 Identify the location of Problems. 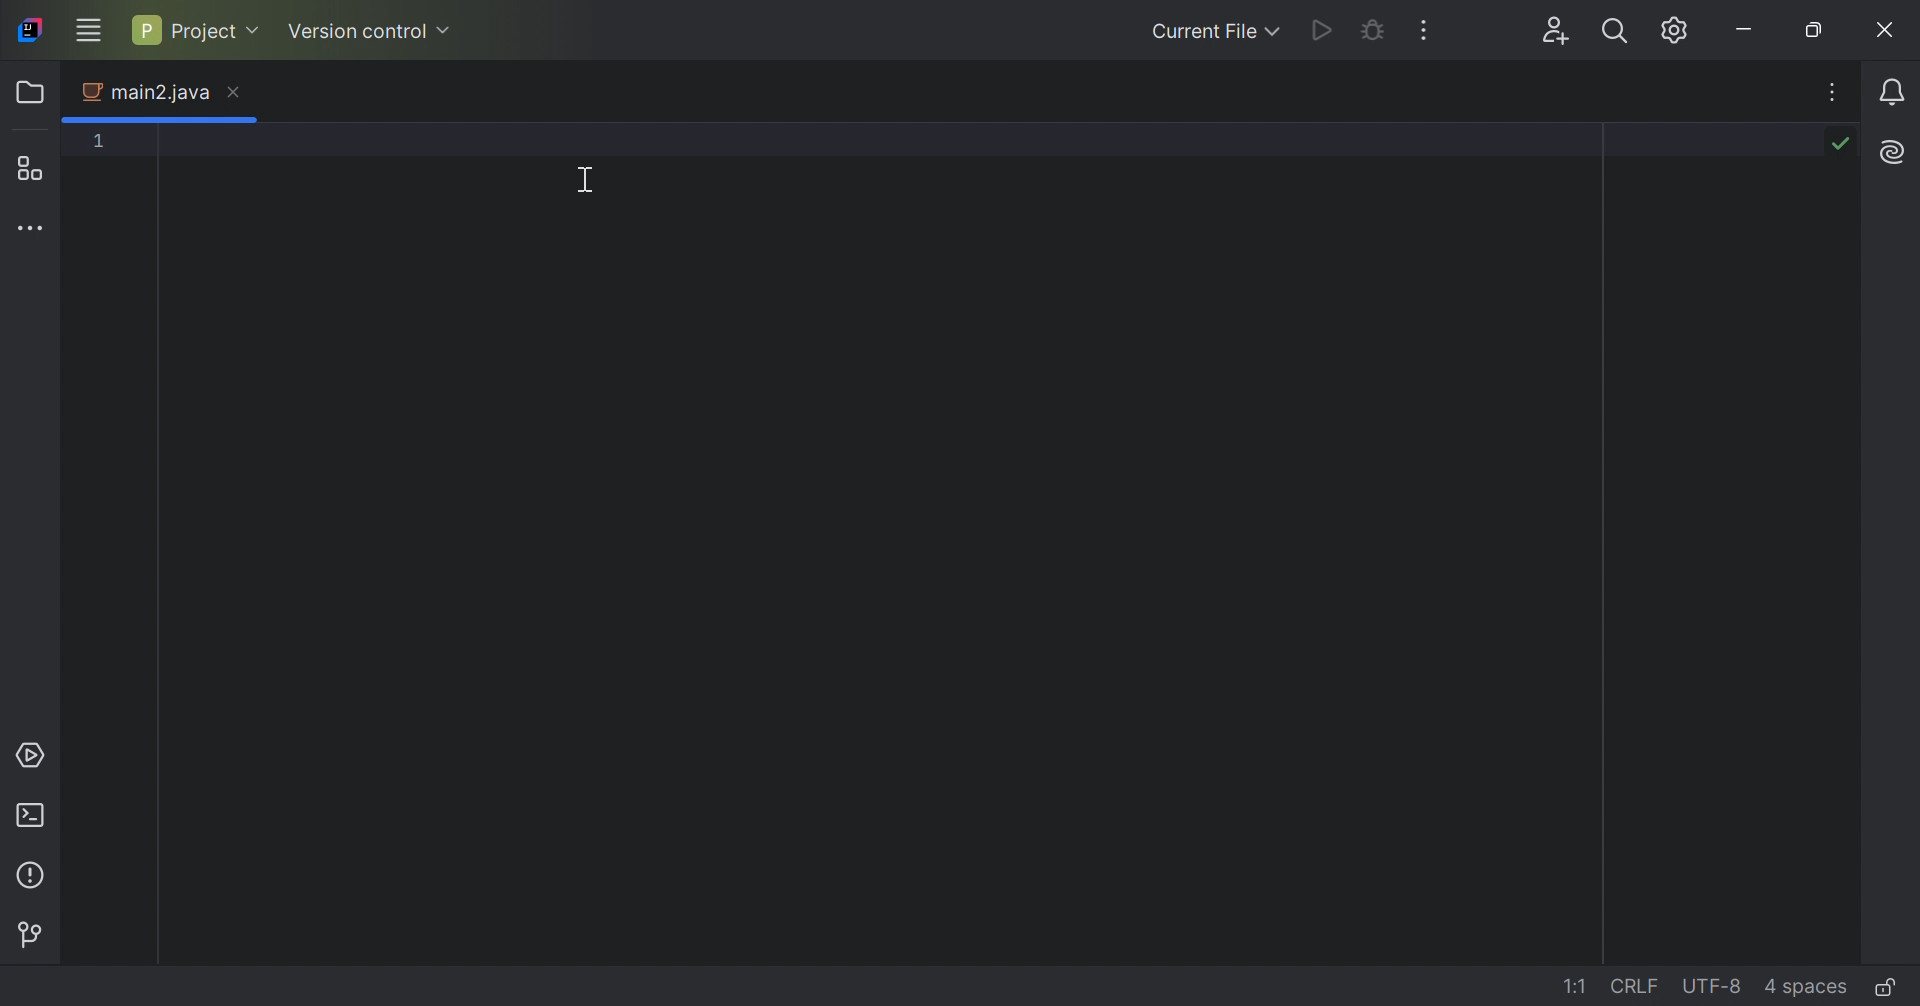
(36, 877).